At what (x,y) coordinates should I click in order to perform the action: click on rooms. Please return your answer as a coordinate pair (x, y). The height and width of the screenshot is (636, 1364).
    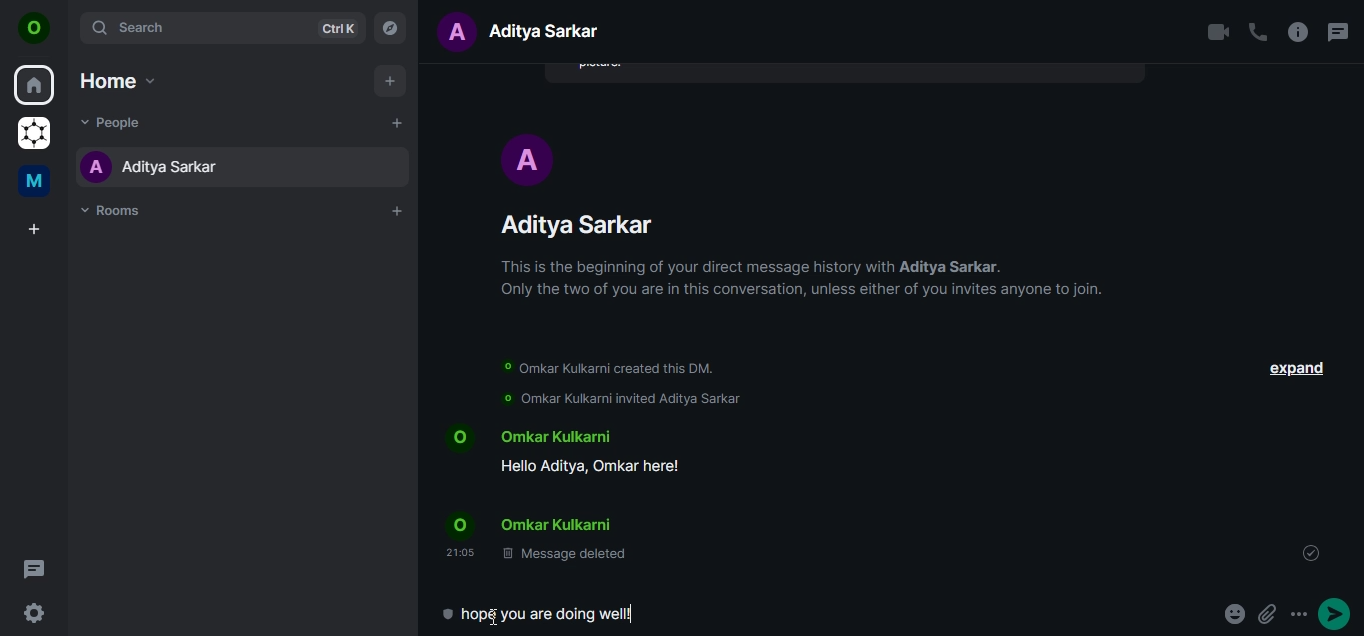
    Looking at the image, I should click on (114, 213).